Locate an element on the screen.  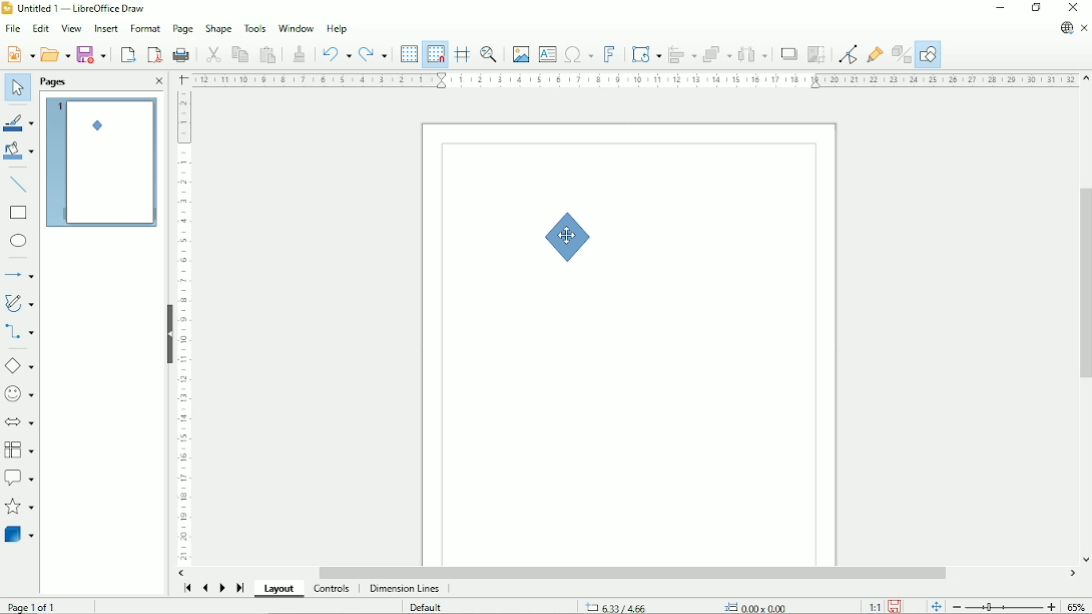
Window is located at coordinates (296, 27).